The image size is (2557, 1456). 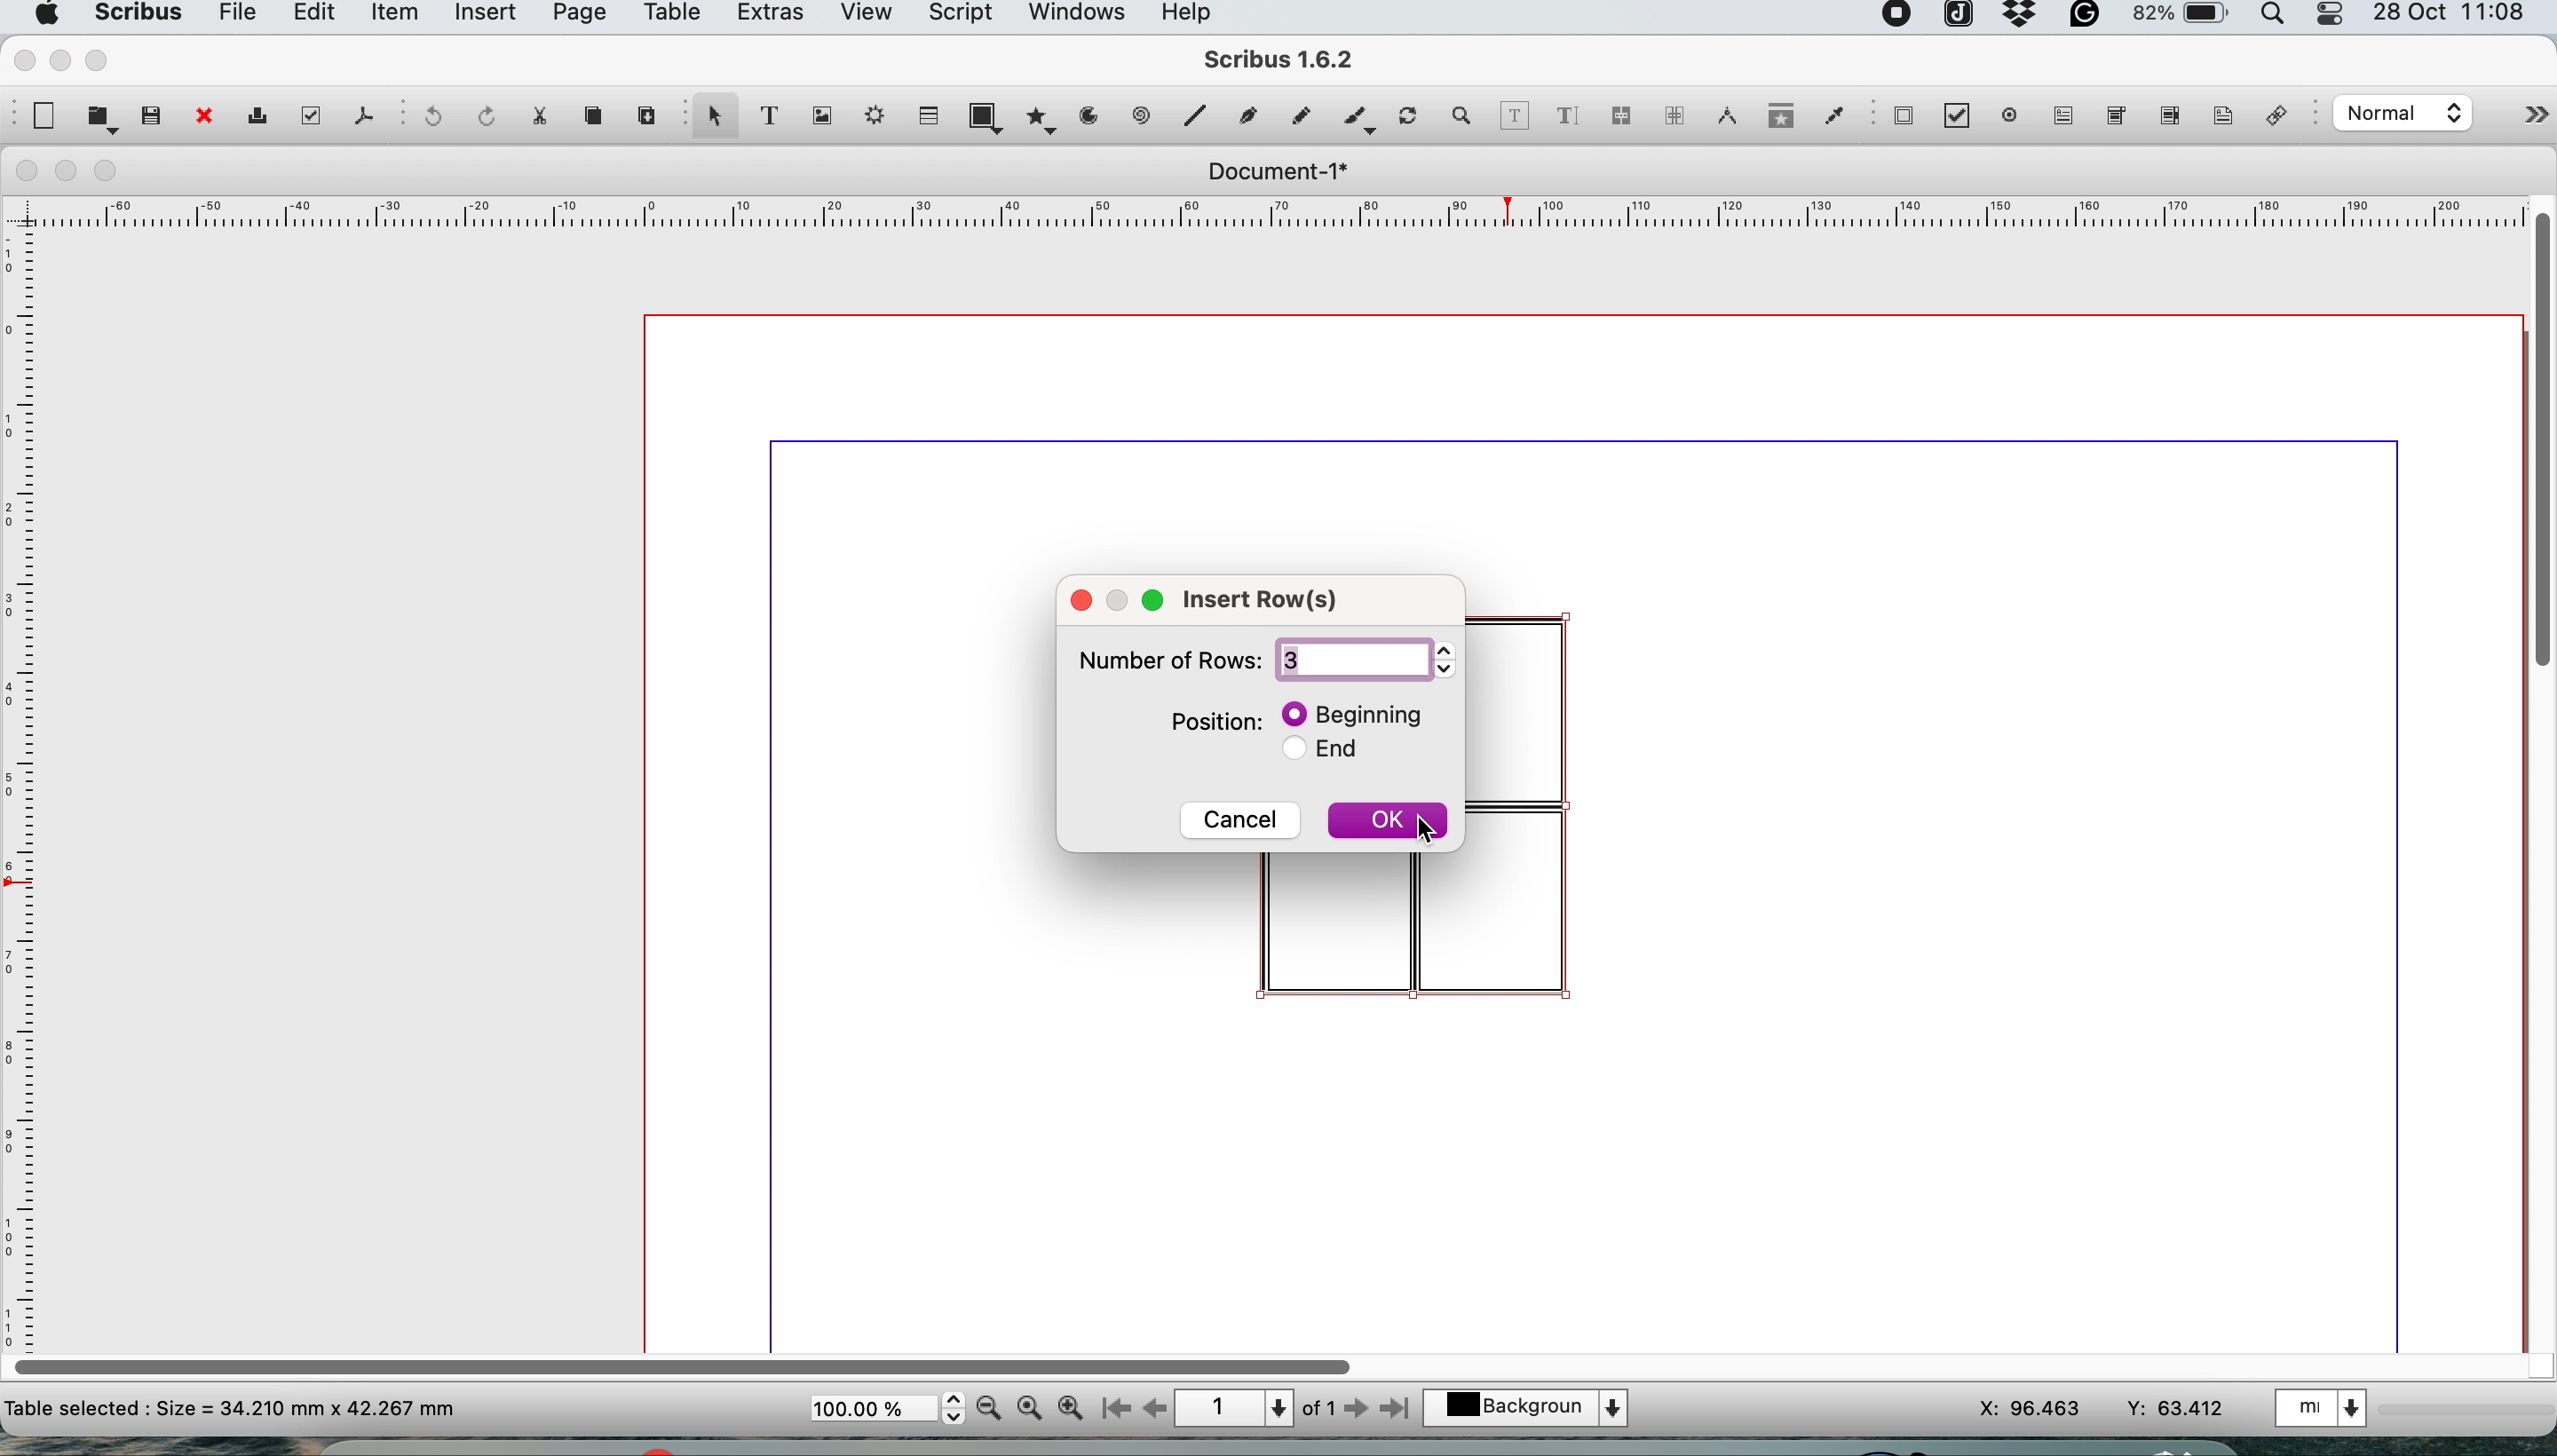 What do you see at coordinates (1217, 721) in the screenshot?
I see `position` at bounding box center [1217, 721].